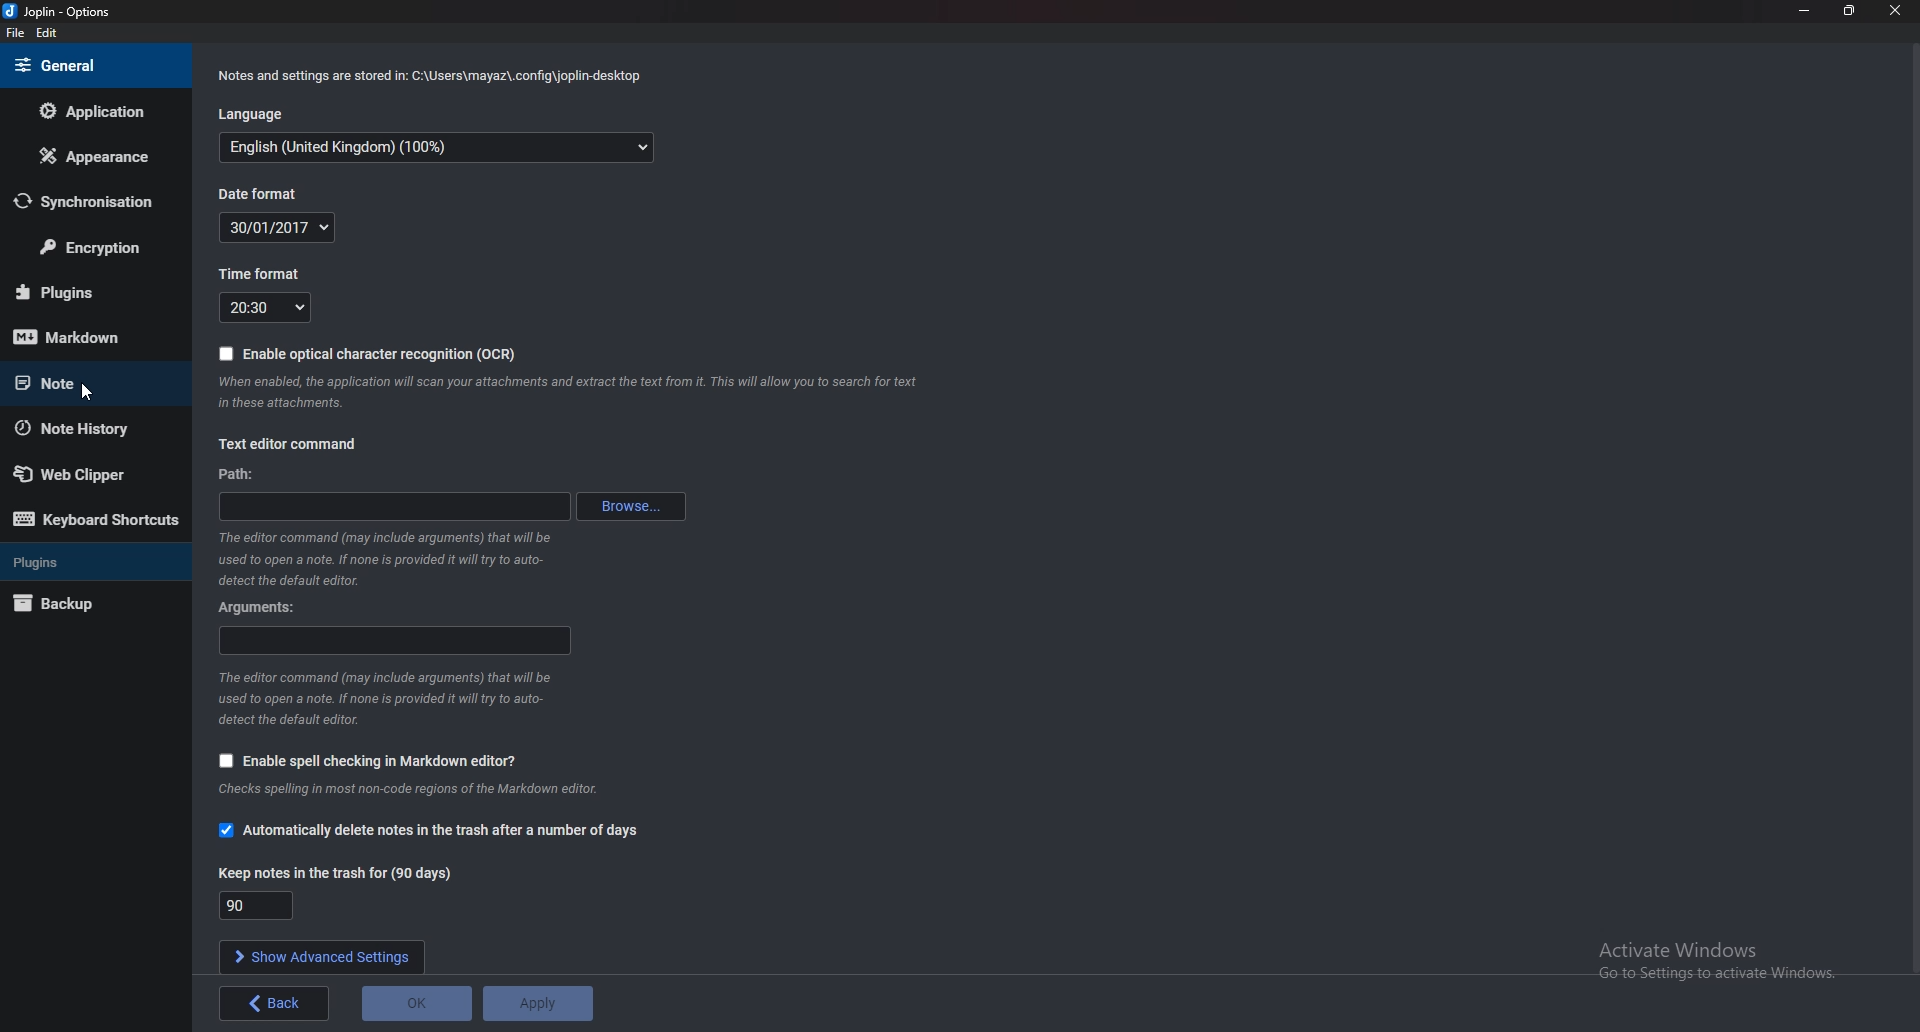  Describe the element at coordinates (100, 111) in the screenshot. I see `Application` at that location.